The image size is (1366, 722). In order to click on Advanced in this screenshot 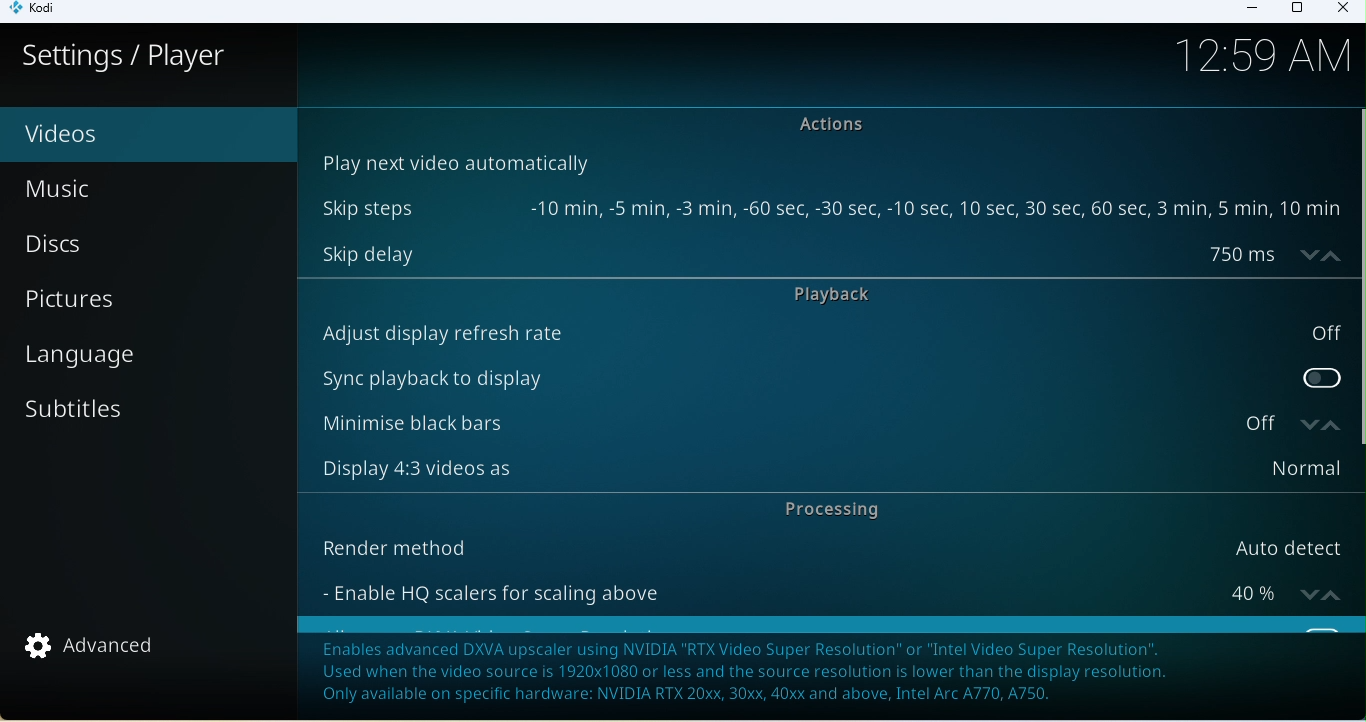, I will do `click(102, 649)`.